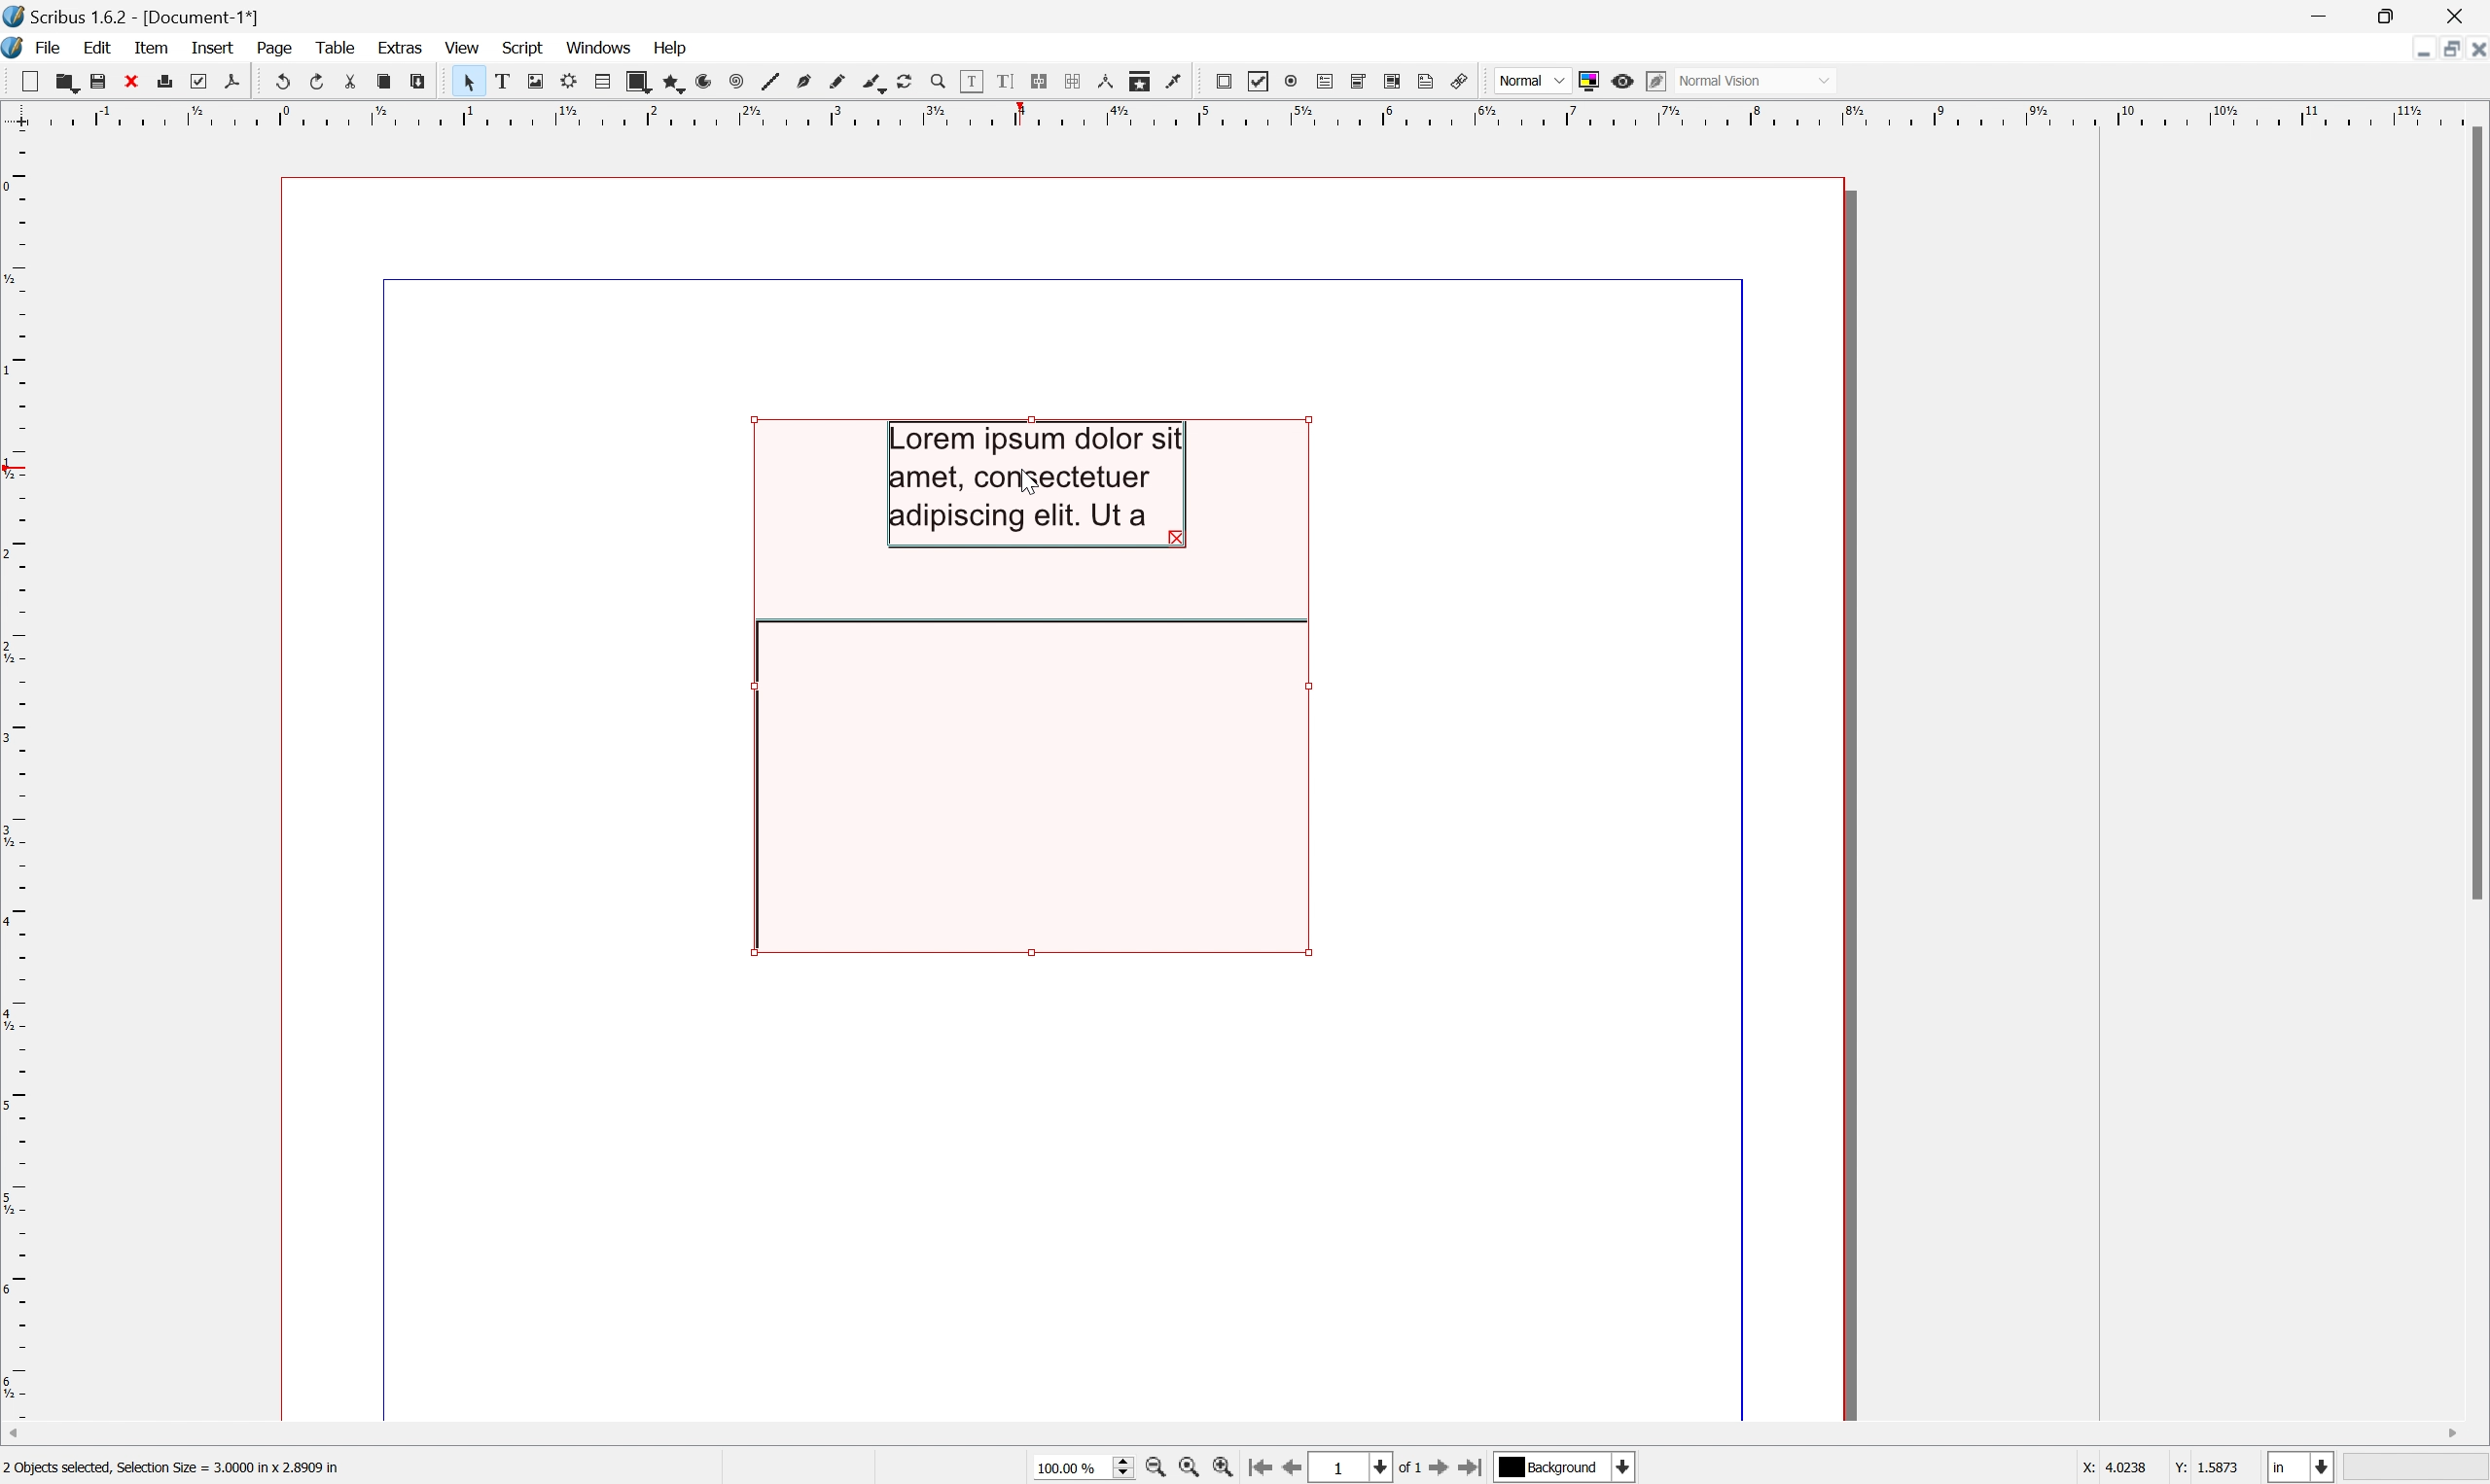 The width and height of the screenshot is (2490, 1484). I want to click on Zoom out by the stepping value, so click(1160, 1469).